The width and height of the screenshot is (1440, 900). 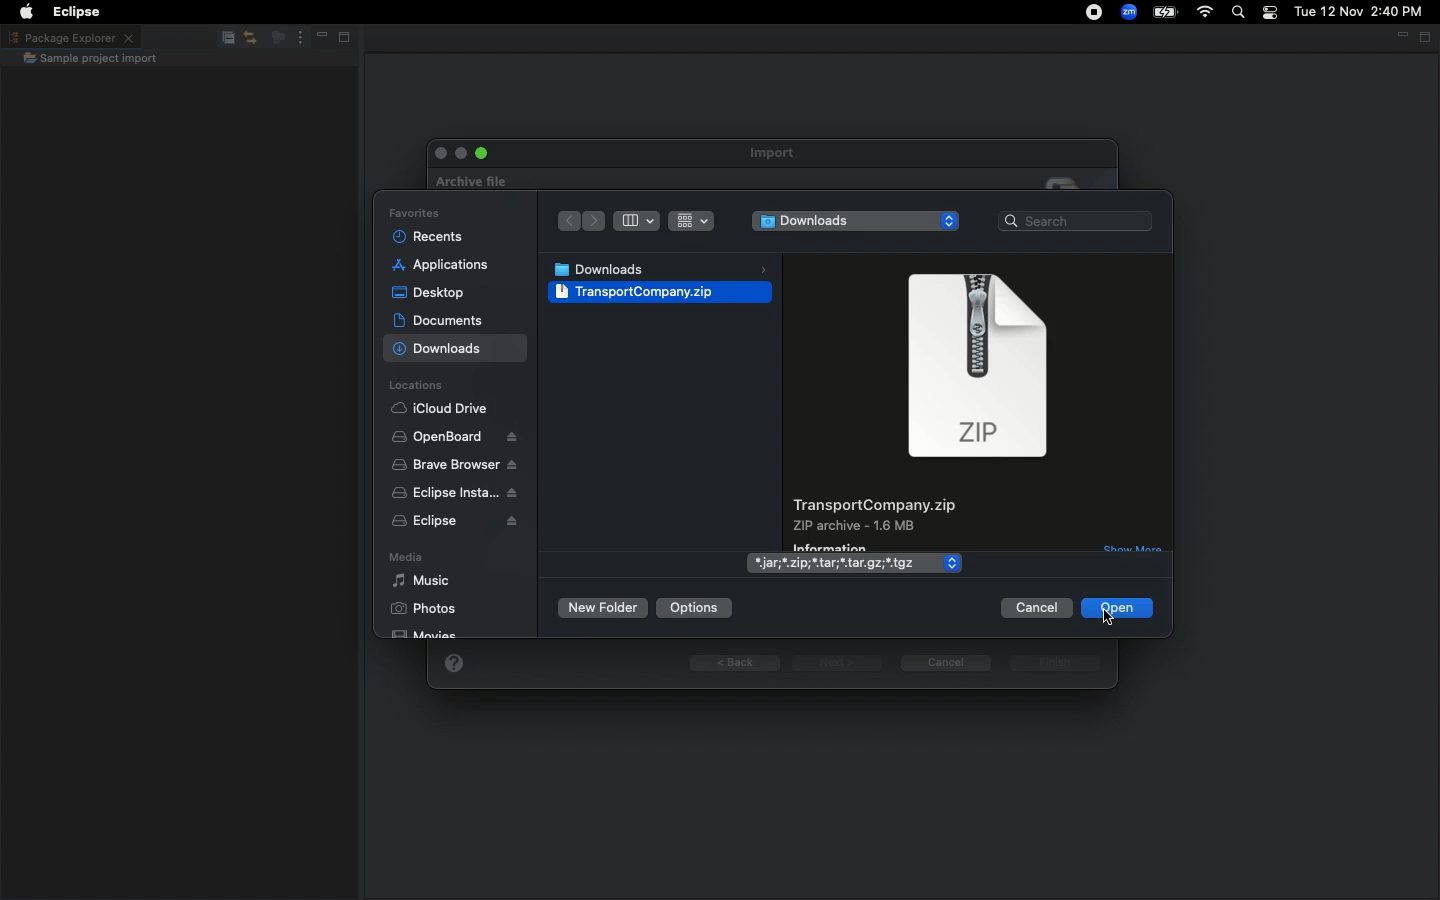 I want to click on Applications, so click(x=440, y=266).